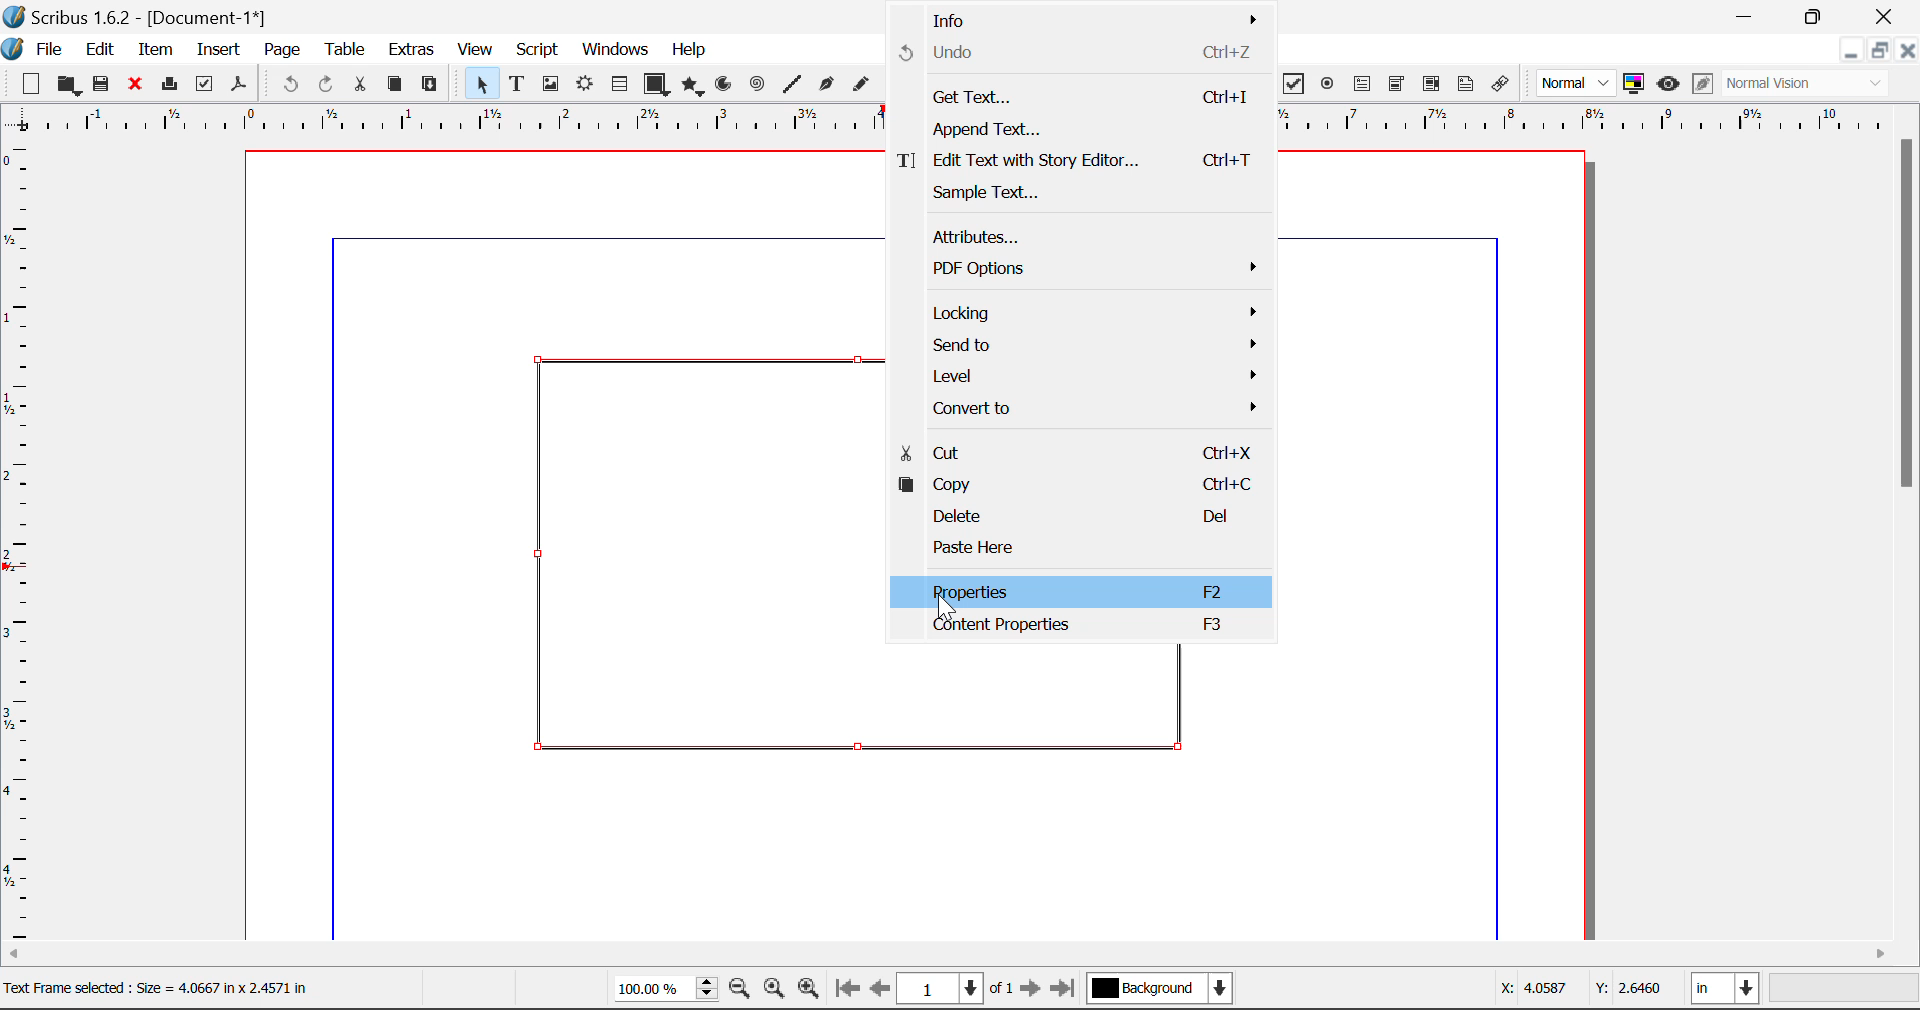 The image size is (1920, 1010). I want to click on Bezier Curve, so click(824, 84).